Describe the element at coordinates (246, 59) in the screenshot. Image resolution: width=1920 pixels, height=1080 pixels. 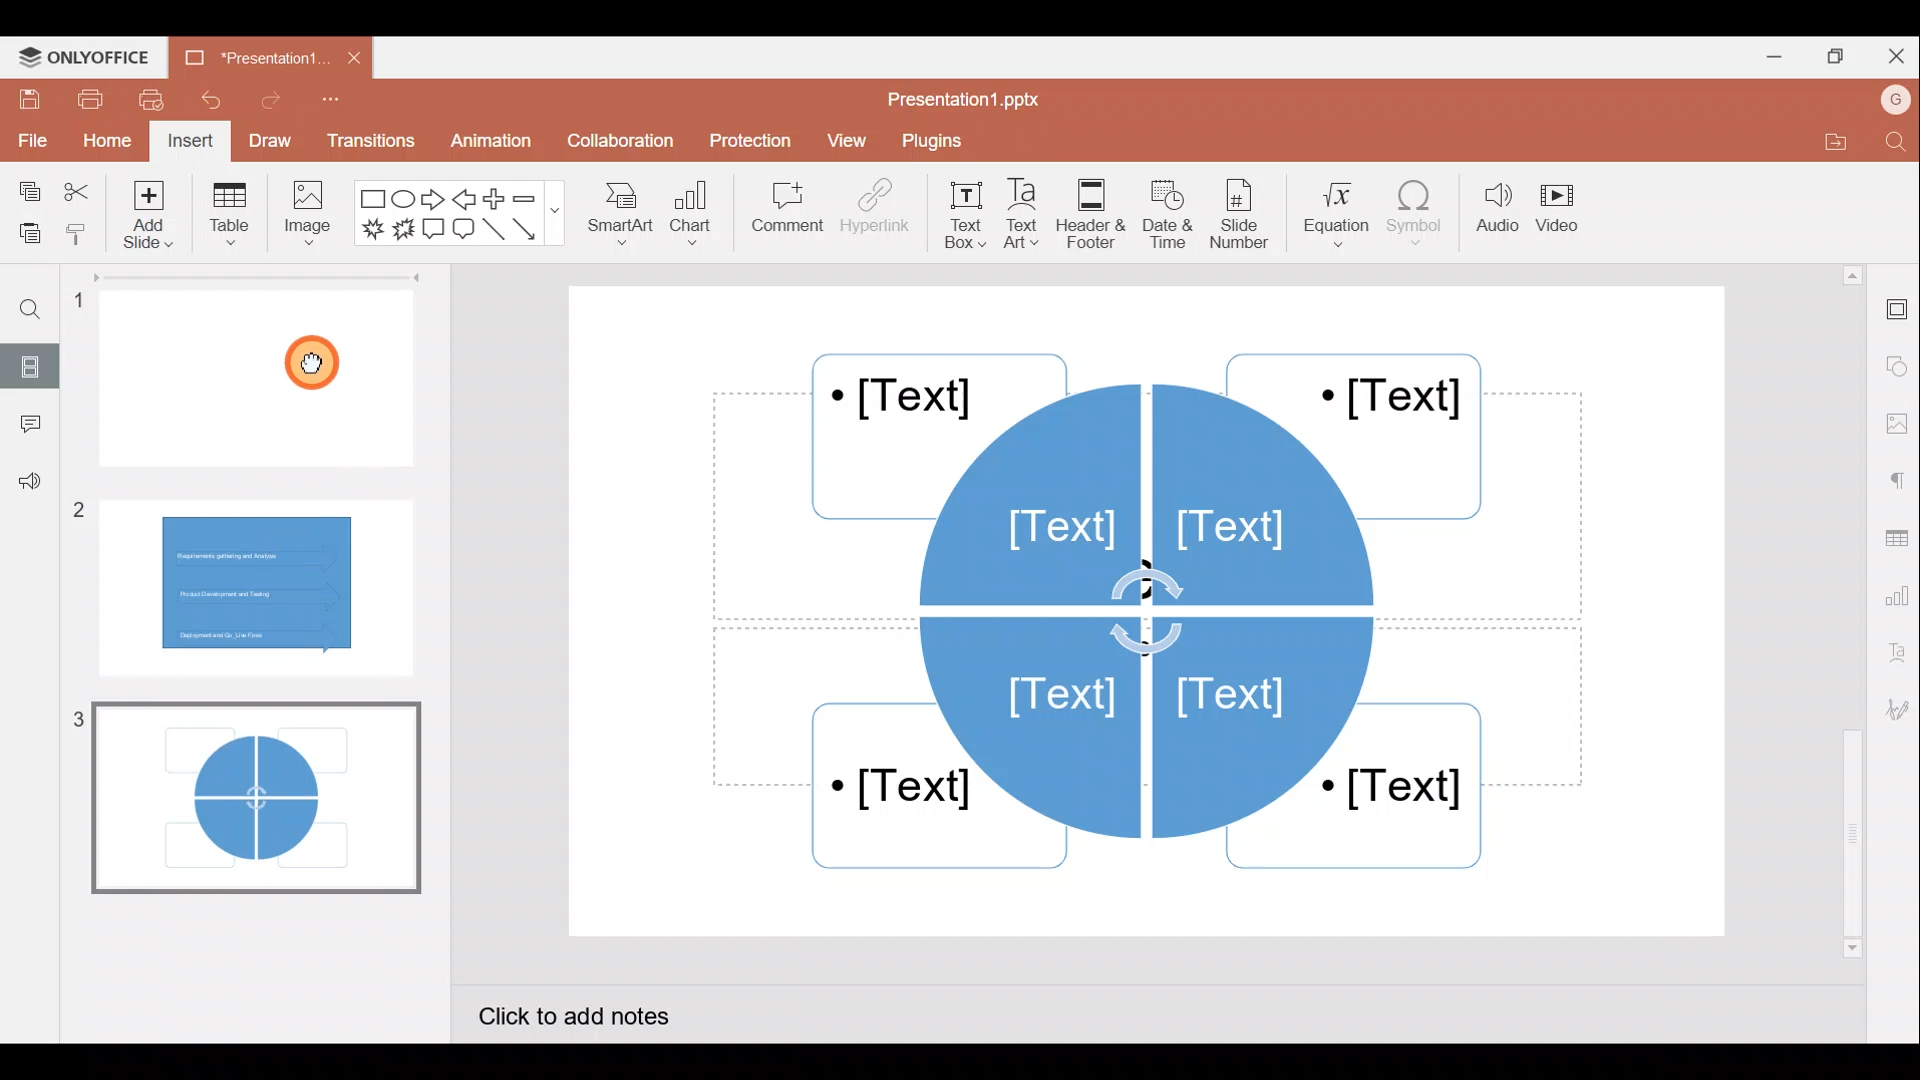
I see `Presentation1.` at that location.